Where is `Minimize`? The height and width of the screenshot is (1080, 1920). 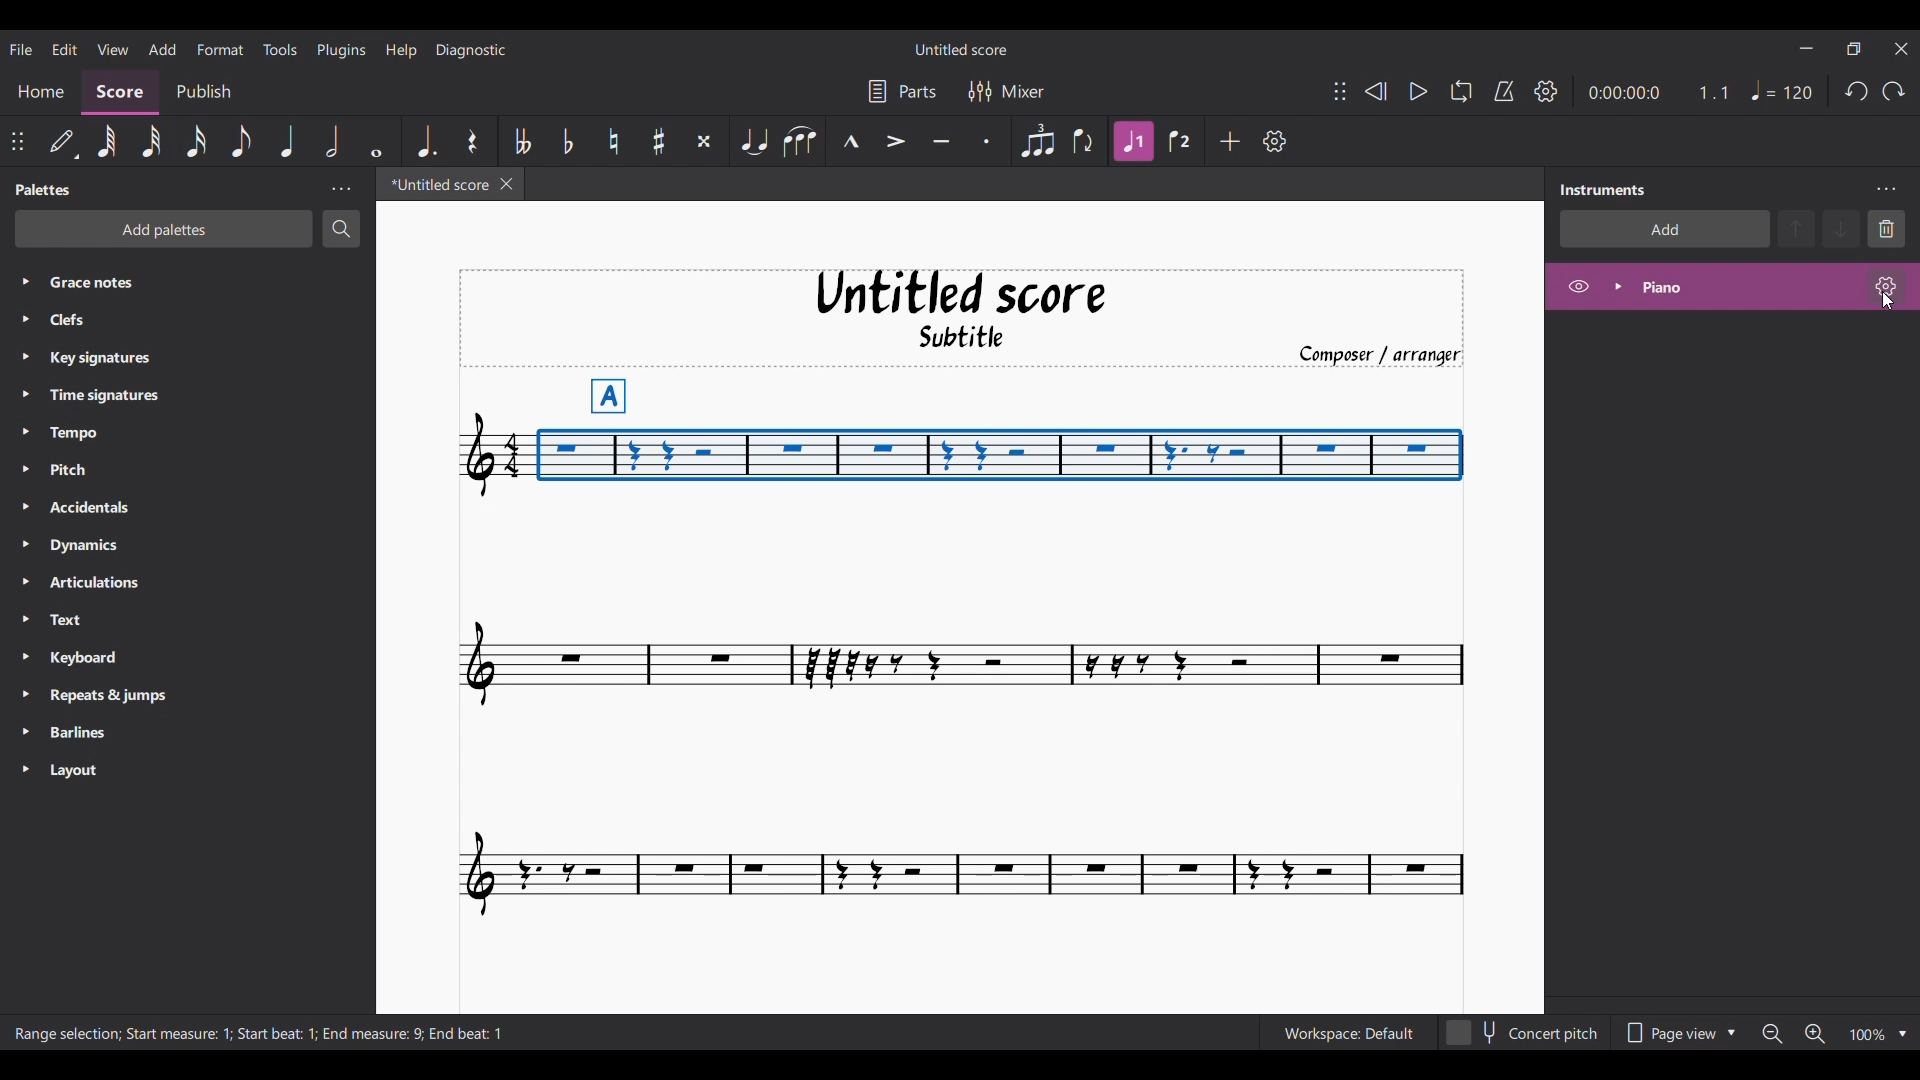
Minimize is located at coordinates (1805, 48).